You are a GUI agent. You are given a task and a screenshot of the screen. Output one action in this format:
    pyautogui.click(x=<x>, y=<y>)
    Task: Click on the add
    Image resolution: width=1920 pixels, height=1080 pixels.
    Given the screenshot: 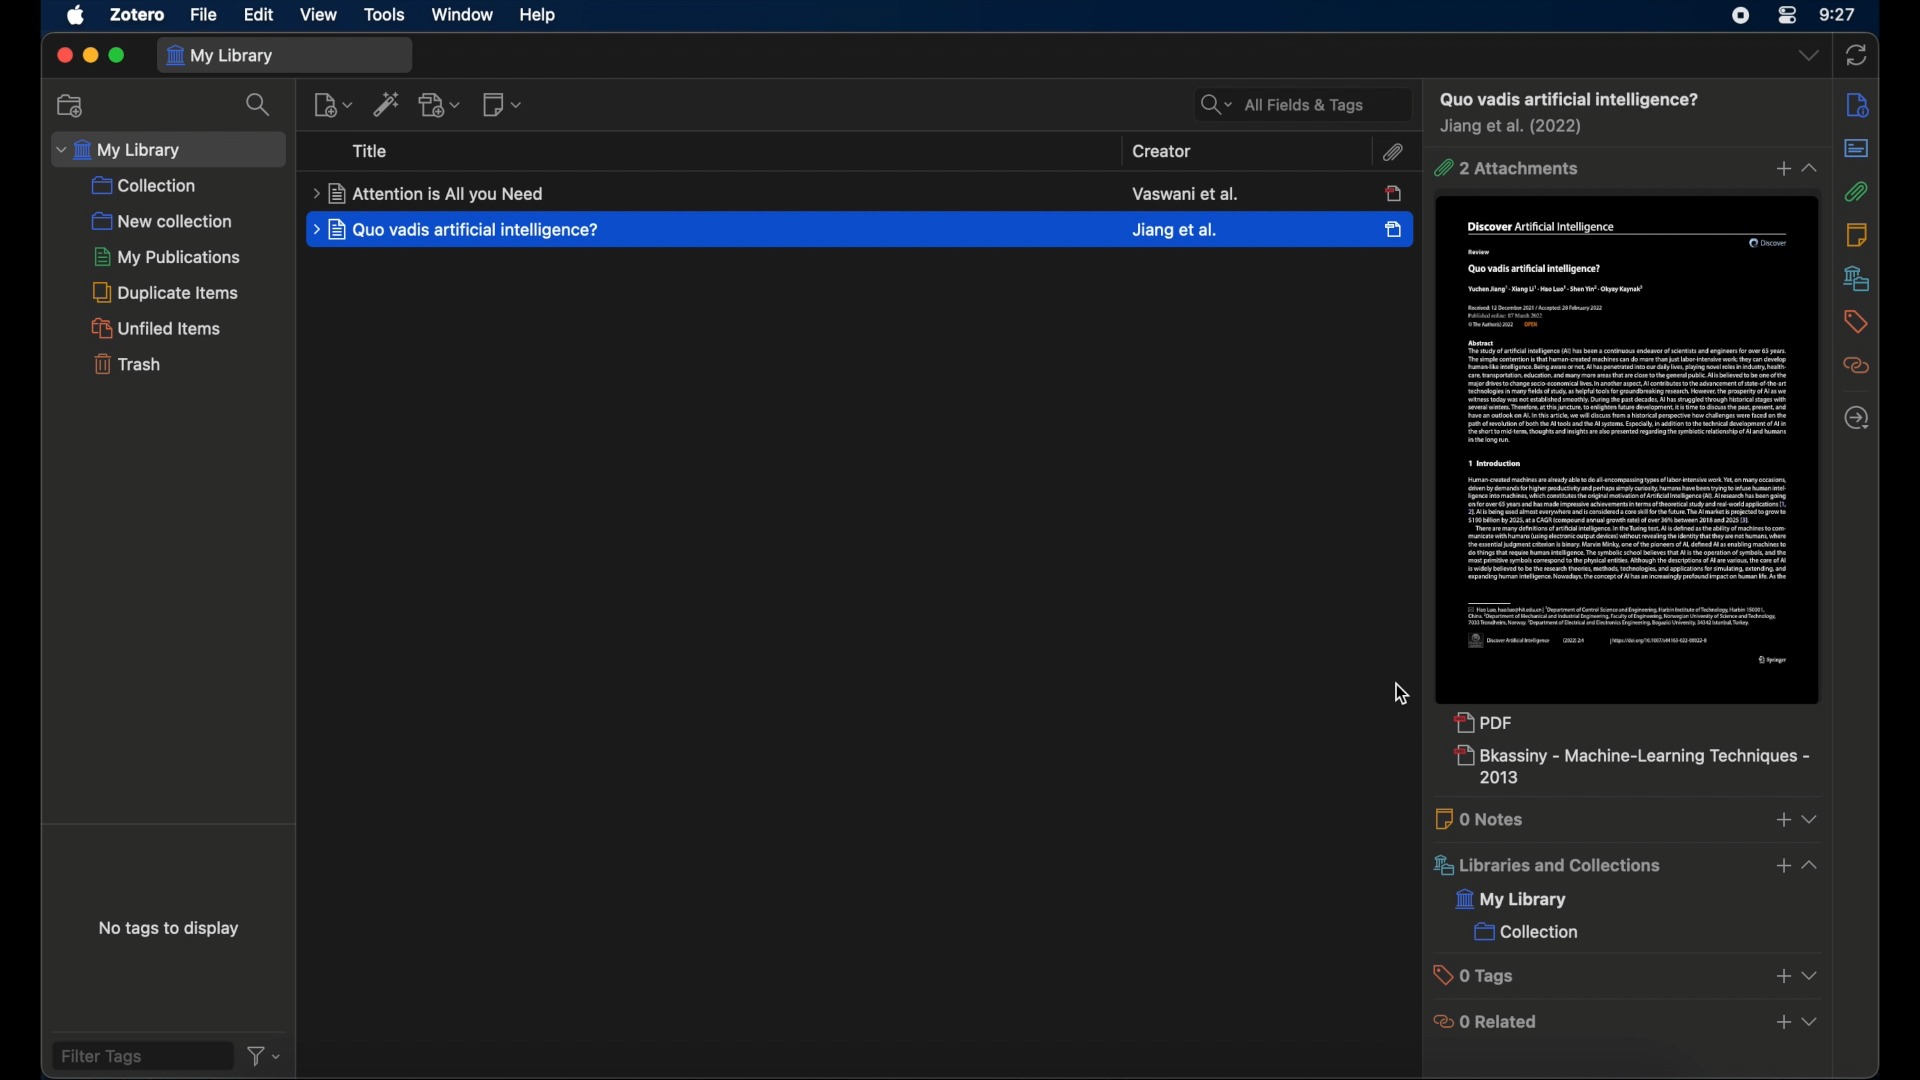 What is the action you would take?
    pyautogui.click(x=1783, y=973)
    